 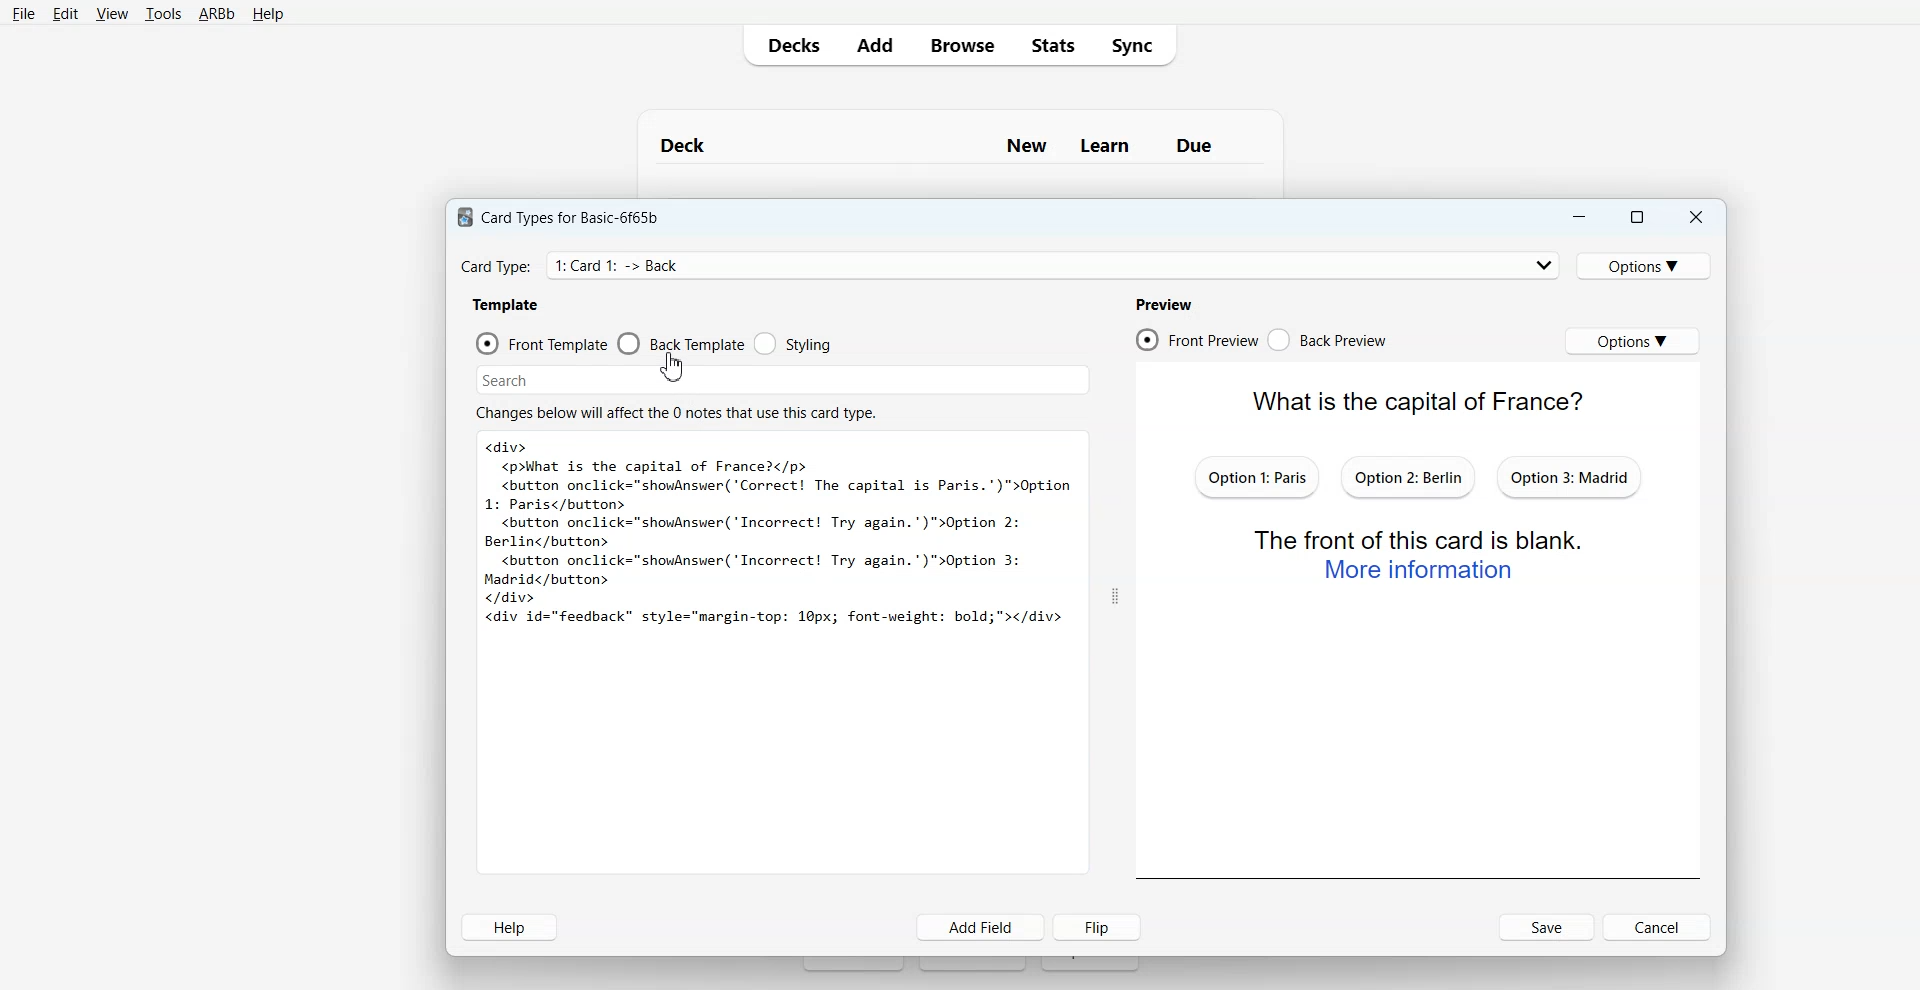 I want to click on Options, so click(x=1648, y=264).